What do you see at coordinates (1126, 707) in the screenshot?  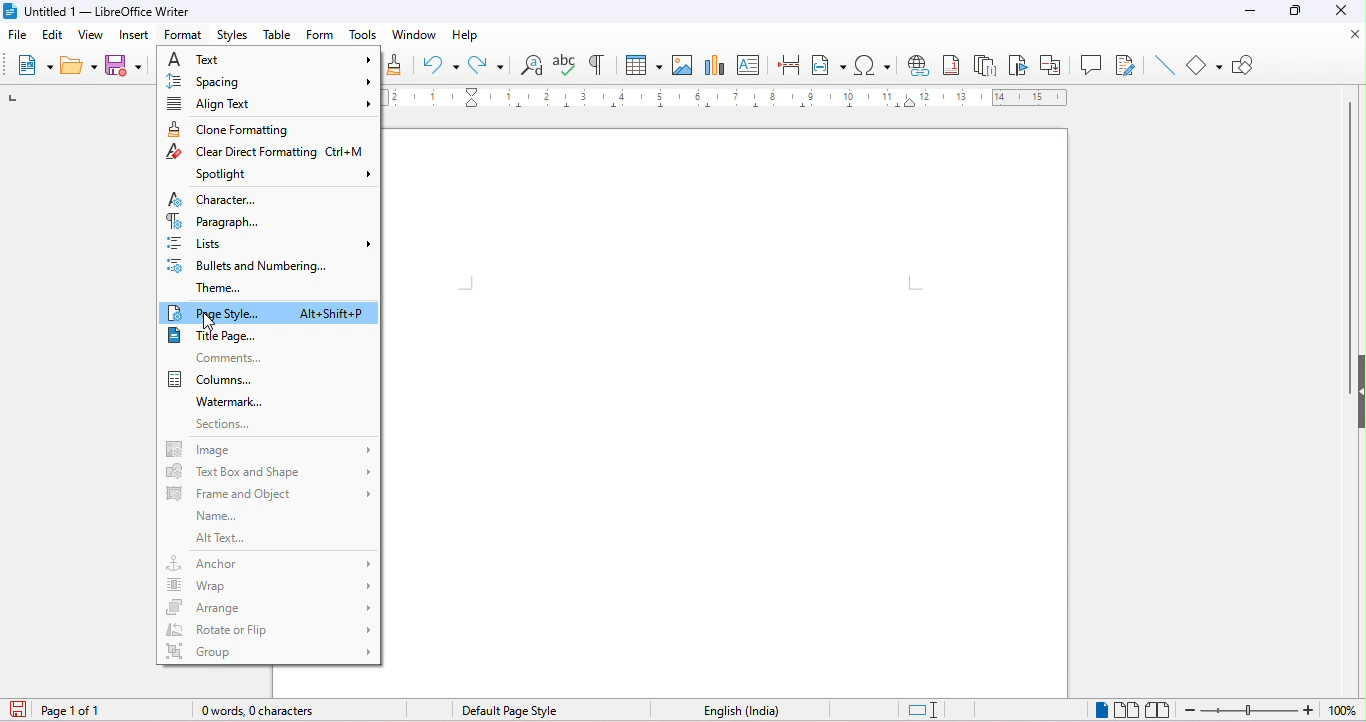 I see `multiple page view` at bounding box center [1126, 707].